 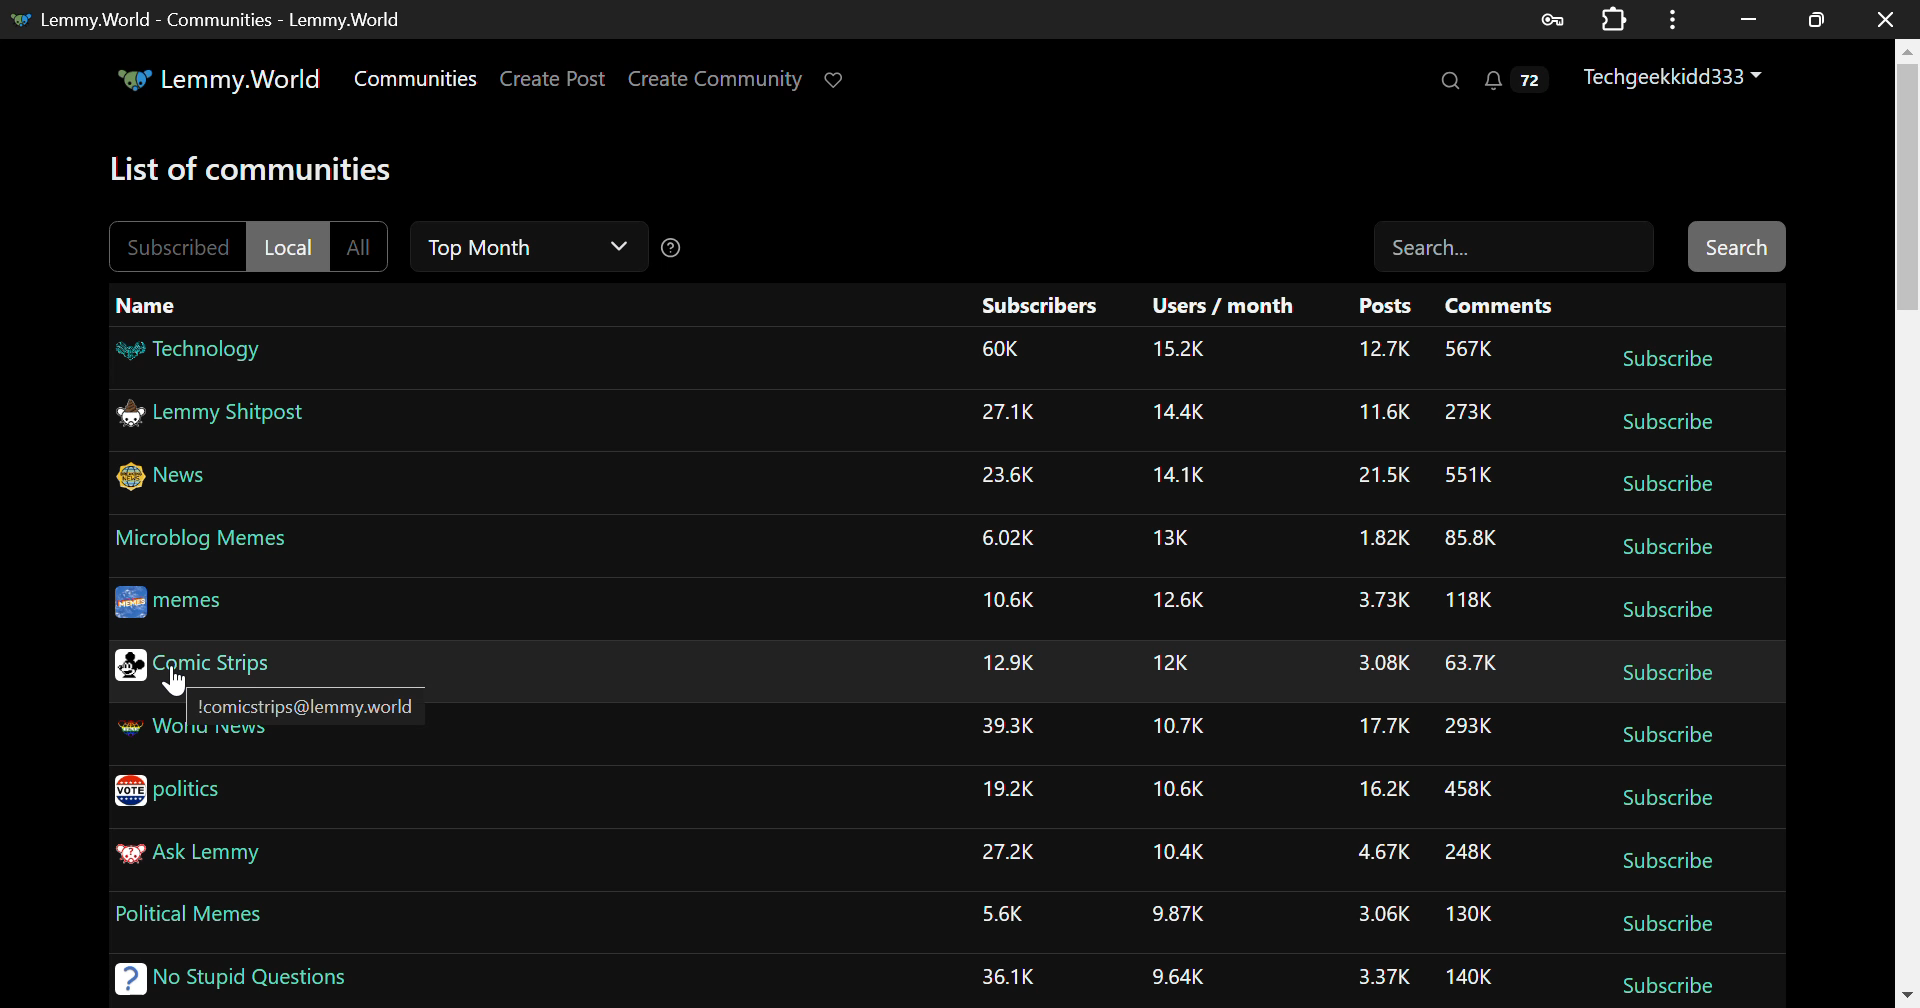 What do you see at coordinates (1006, 347) in the screenshot?
I see `Amount` at bounding box center [1006, 347].